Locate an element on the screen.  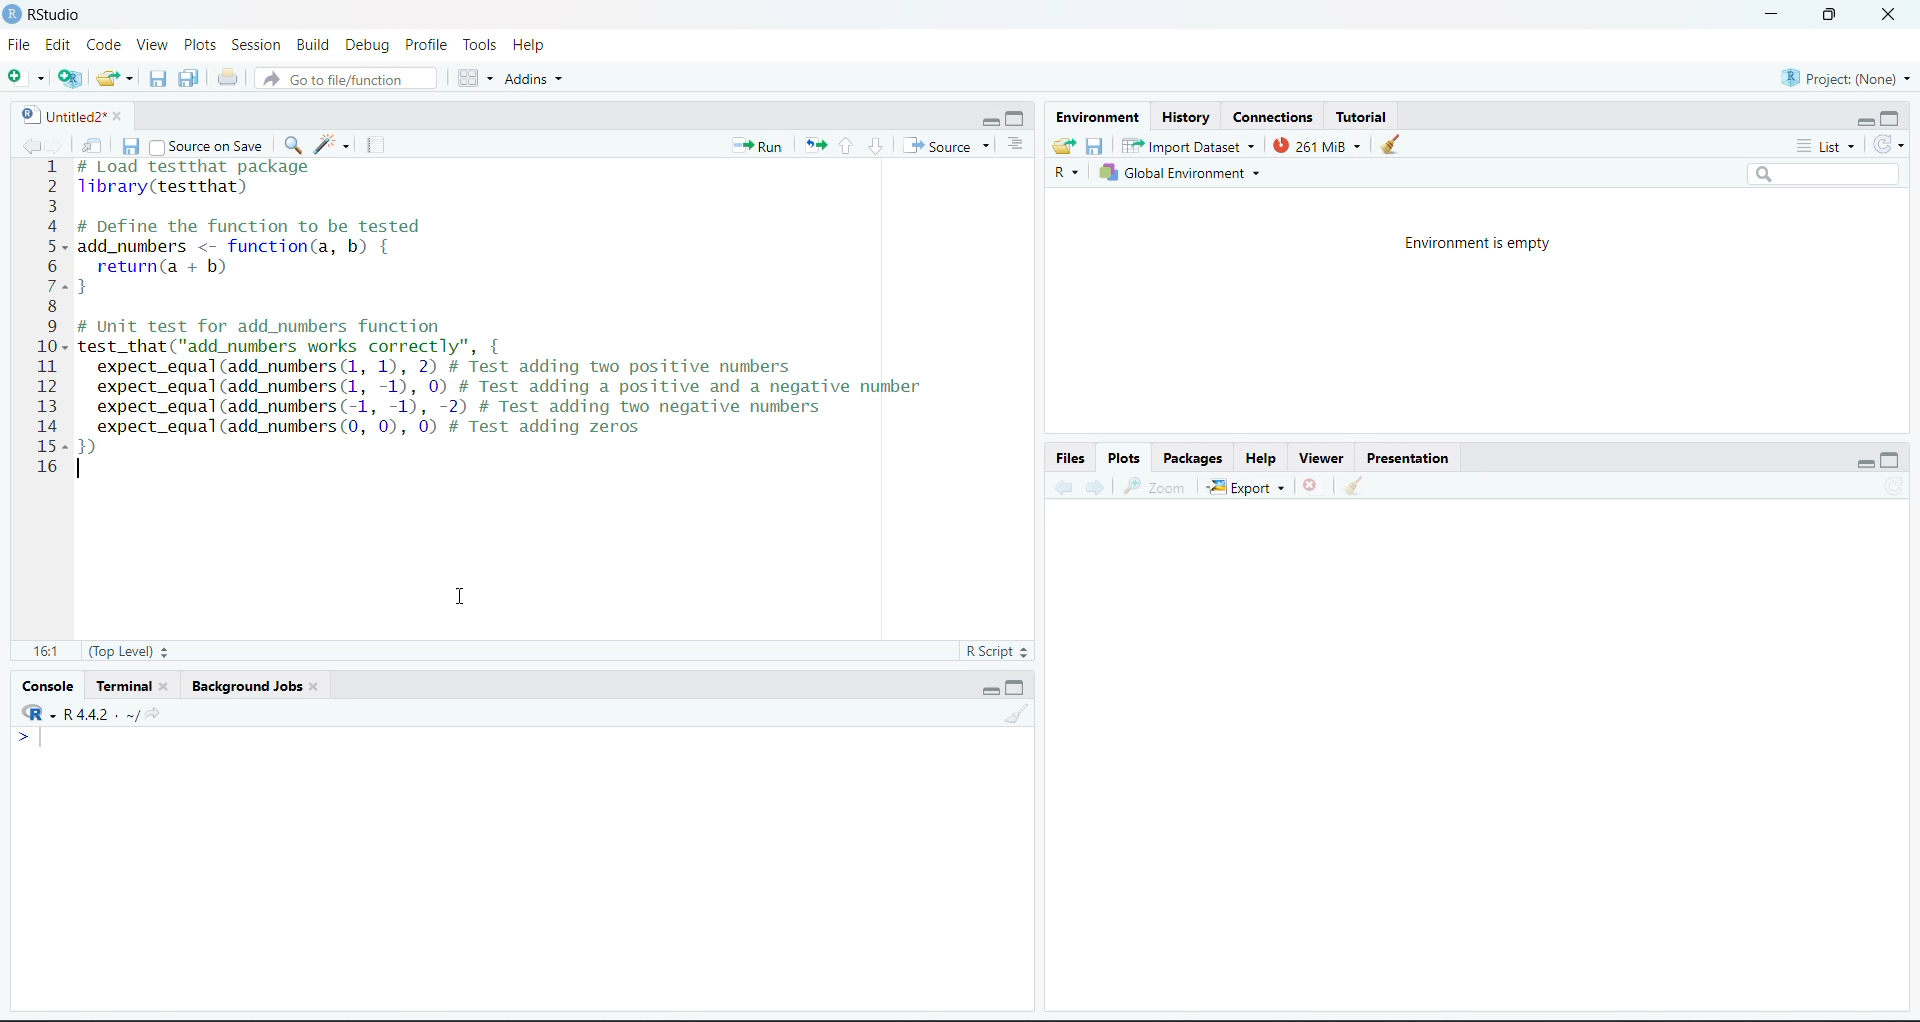
Build is located at coordinates (311, 44).